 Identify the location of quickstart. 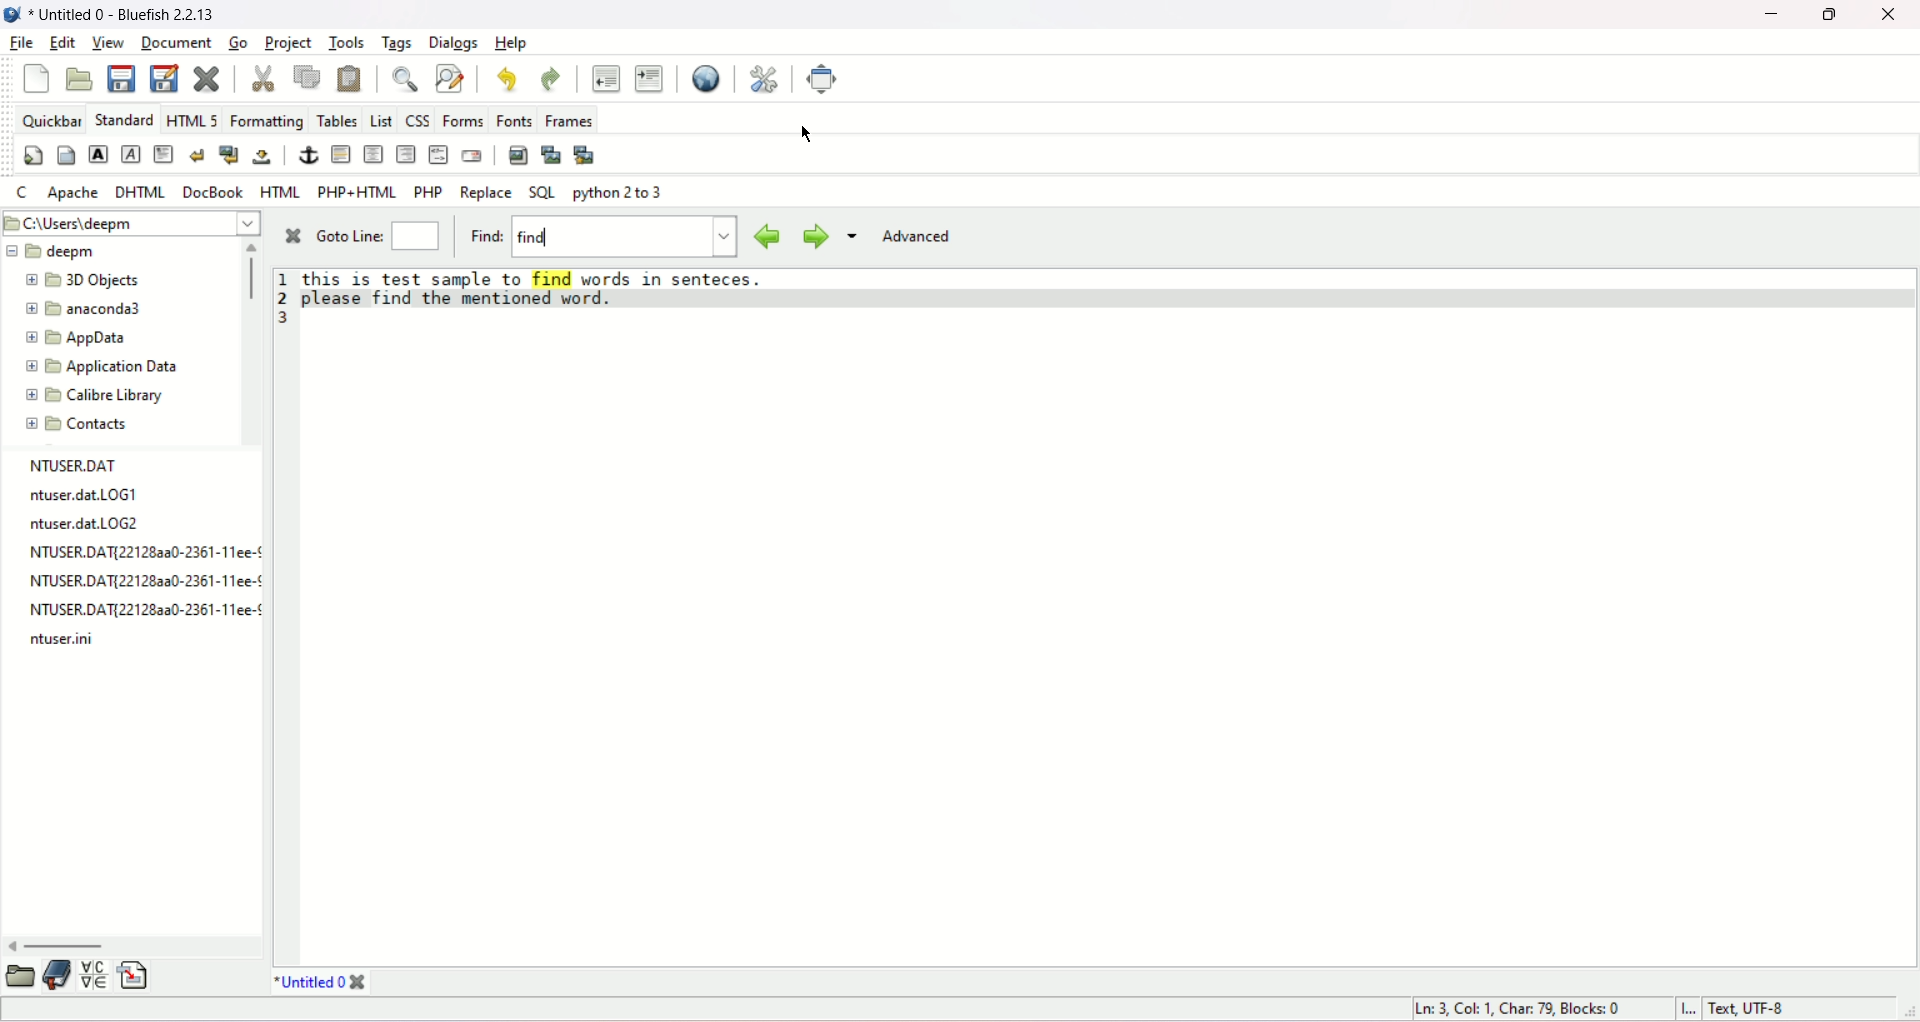
(30, 155).